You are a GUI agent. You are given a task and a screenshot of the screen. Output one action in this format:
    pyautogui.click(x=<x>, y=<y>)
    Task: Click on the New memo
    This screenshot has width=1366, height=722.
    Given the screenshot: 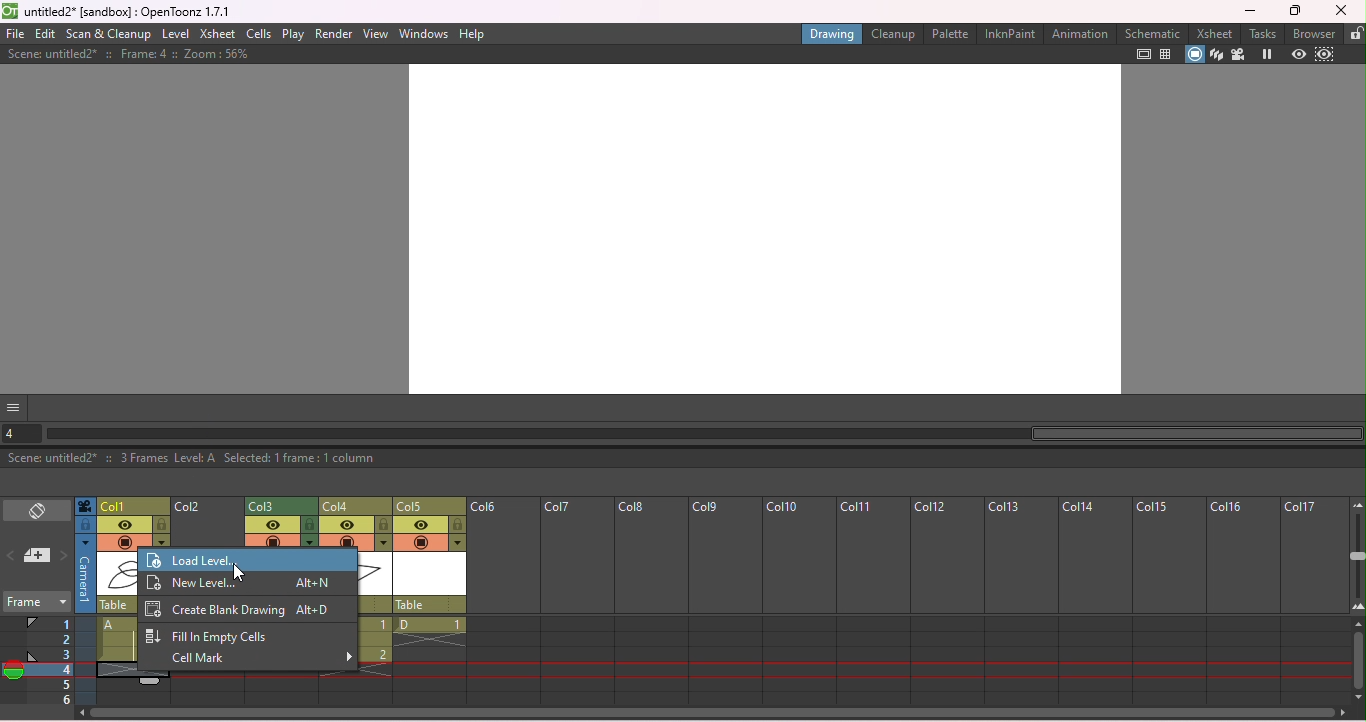 What is the action you would take?
    pyautogui.click(x=38, y=557)
    